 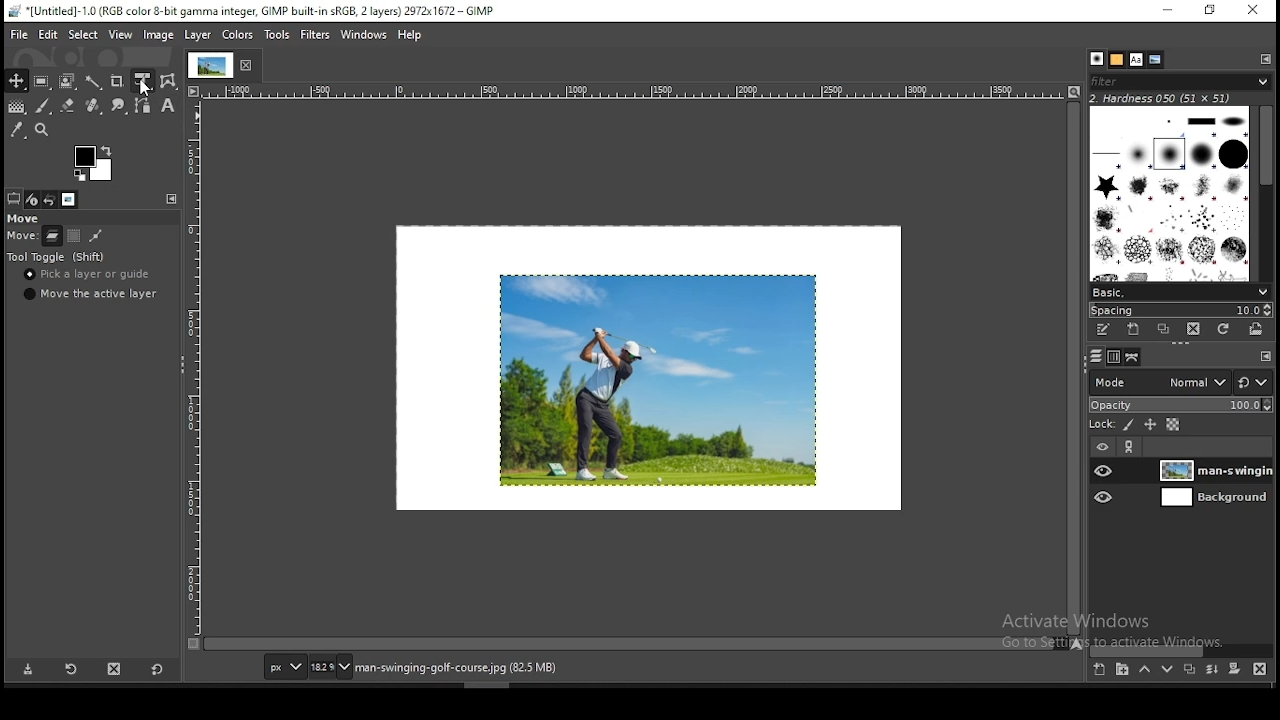 I want to click on save tool preset, so click(x=28, y=670).